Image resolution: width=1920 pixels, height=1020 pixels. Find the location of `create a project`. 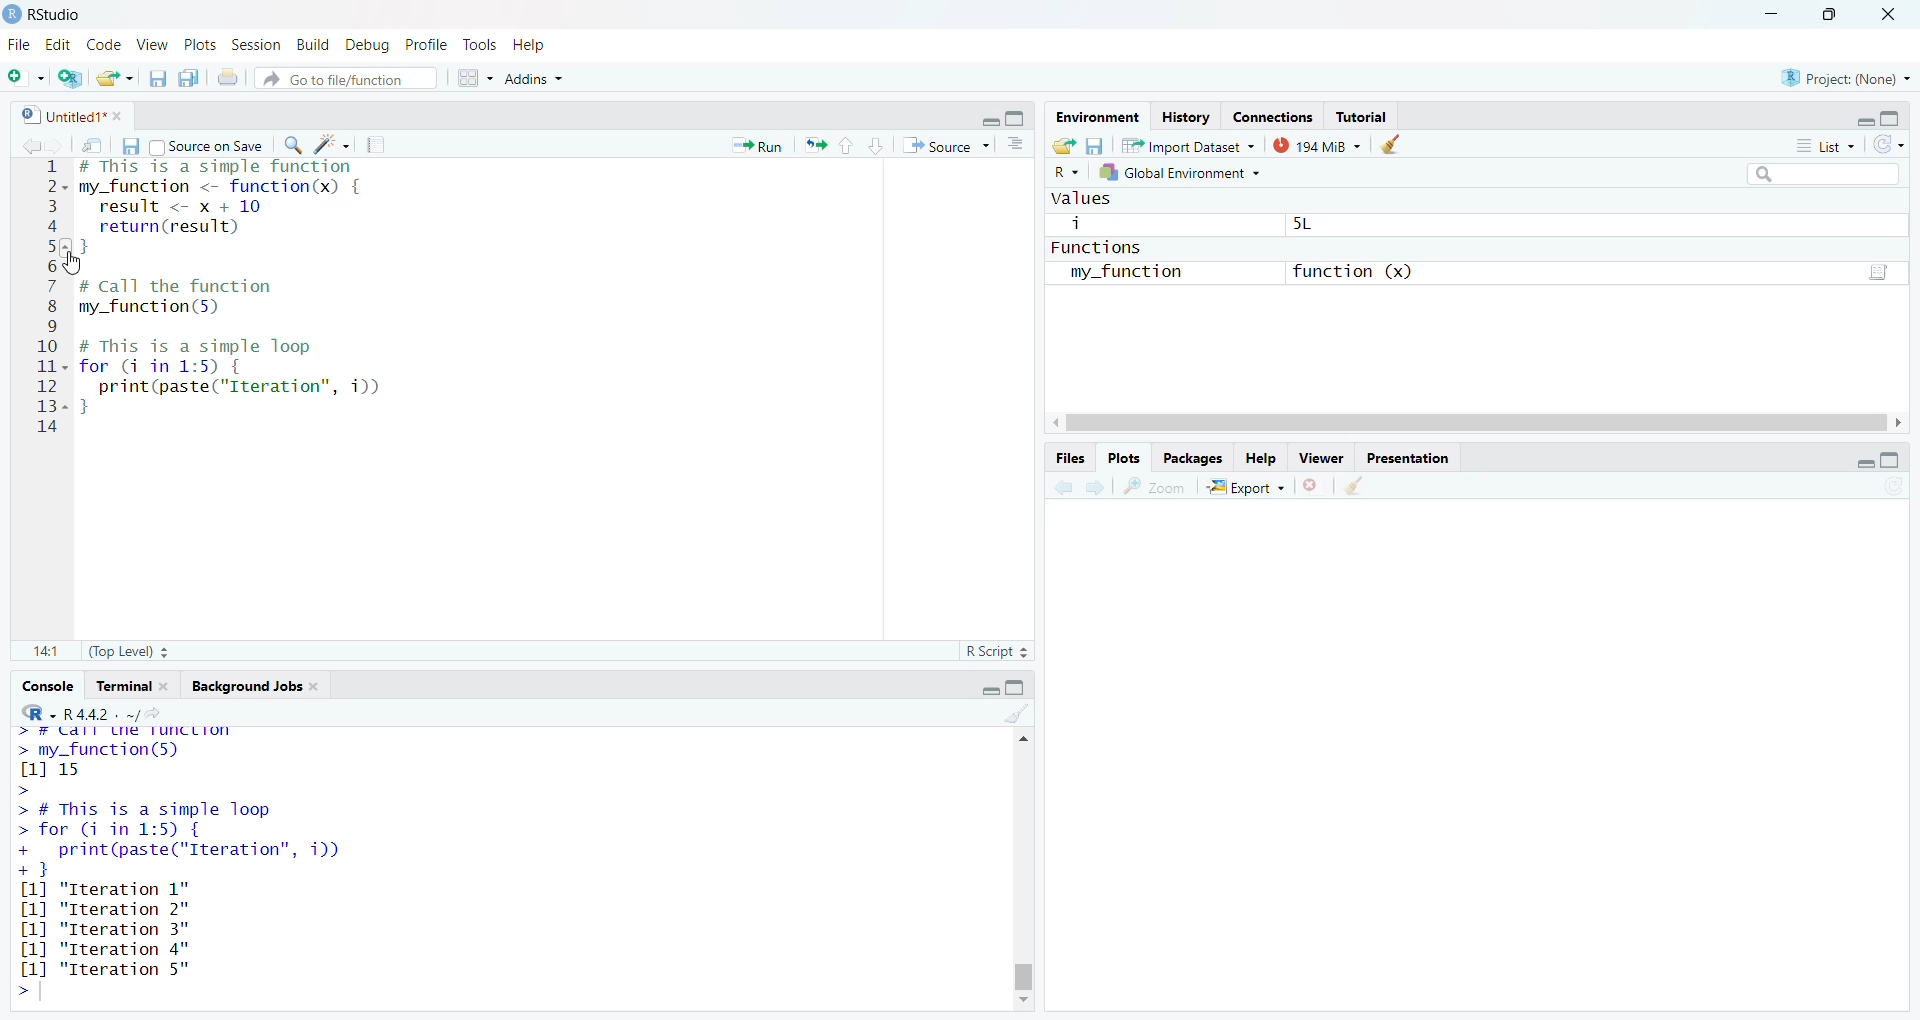

create a project is located at coordinates (70, 75).